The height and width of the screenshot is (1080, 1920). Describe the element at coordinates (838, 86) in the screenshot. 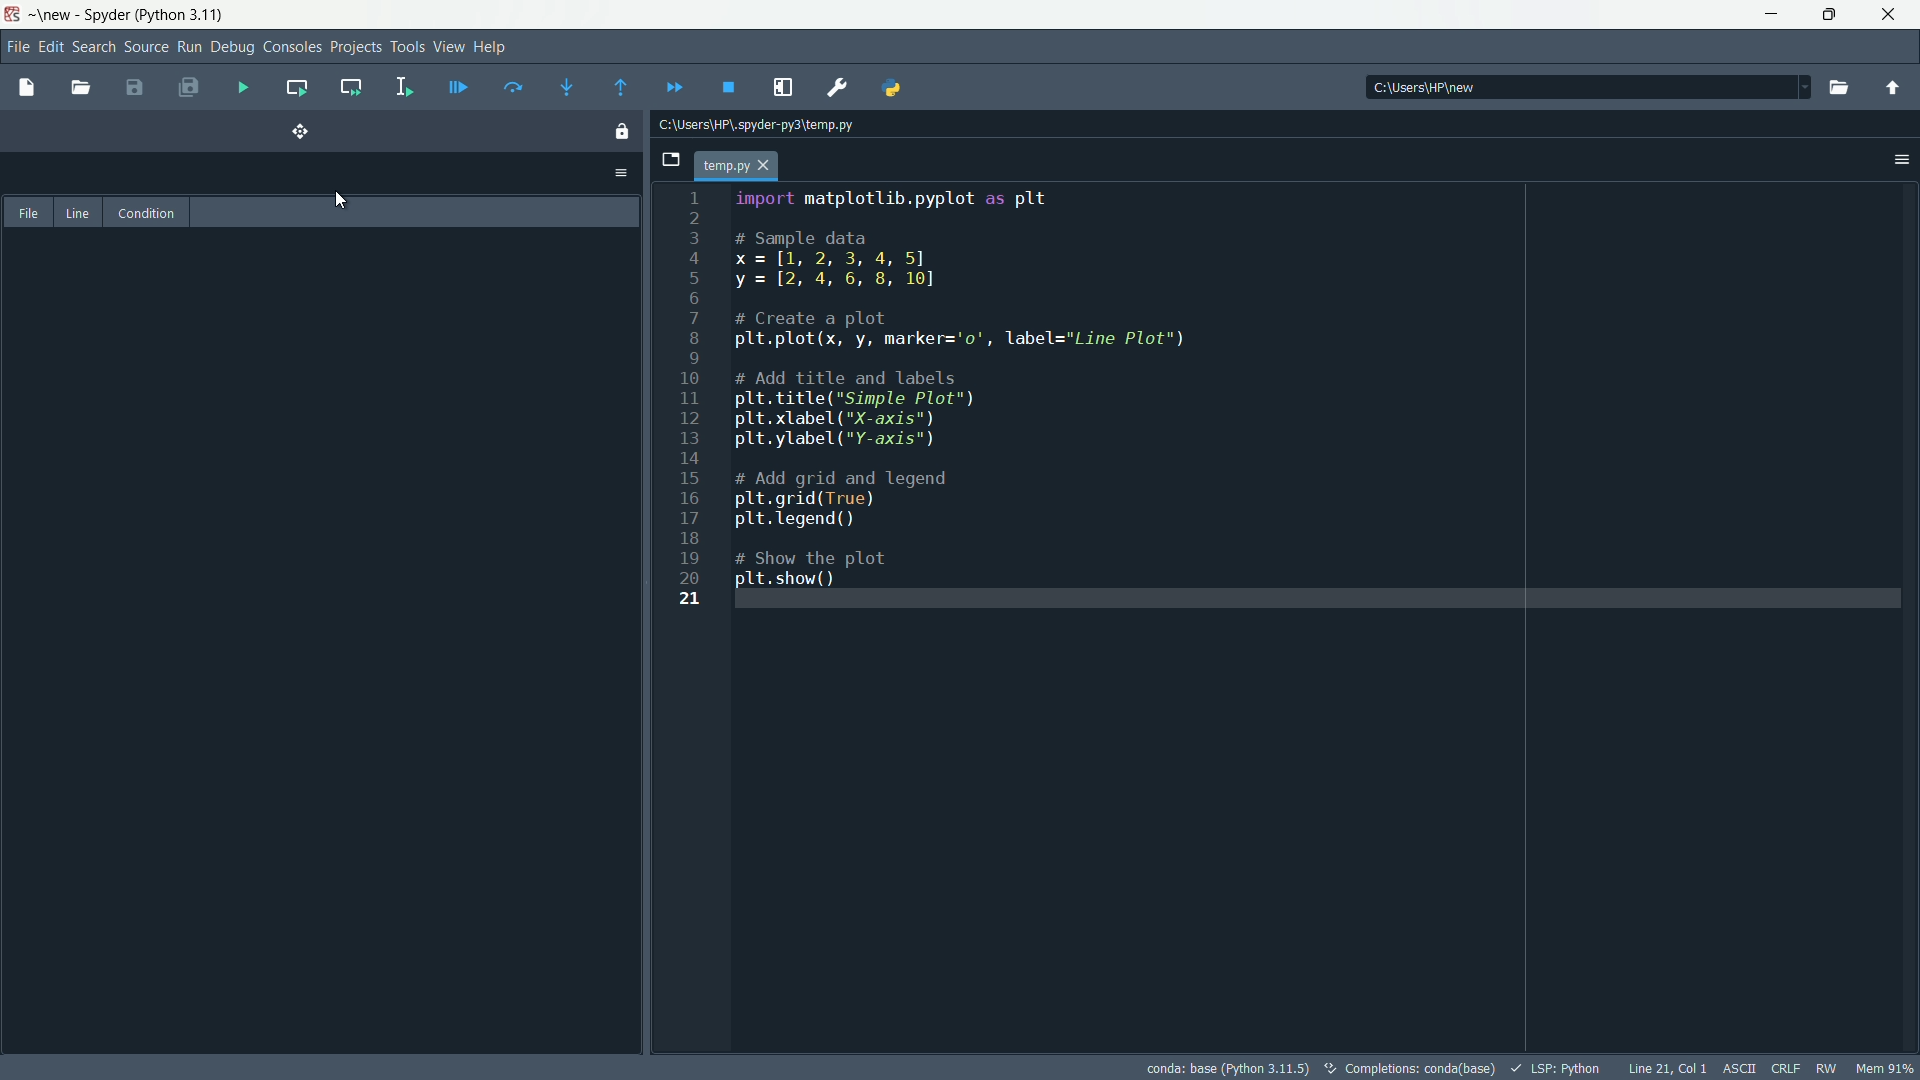

I see `preferences` at that location.